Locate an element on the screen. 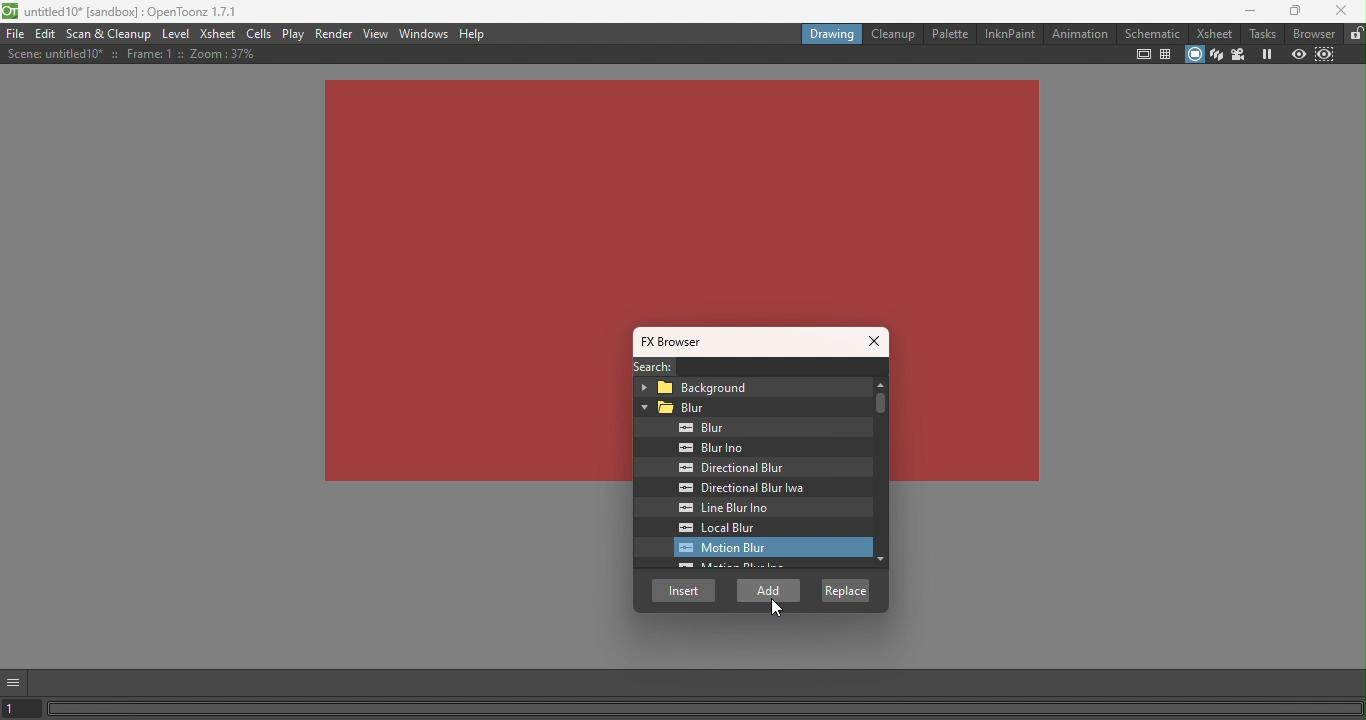 The image size is (1366, 720). 3D view is located at coordinates (1217, 53).